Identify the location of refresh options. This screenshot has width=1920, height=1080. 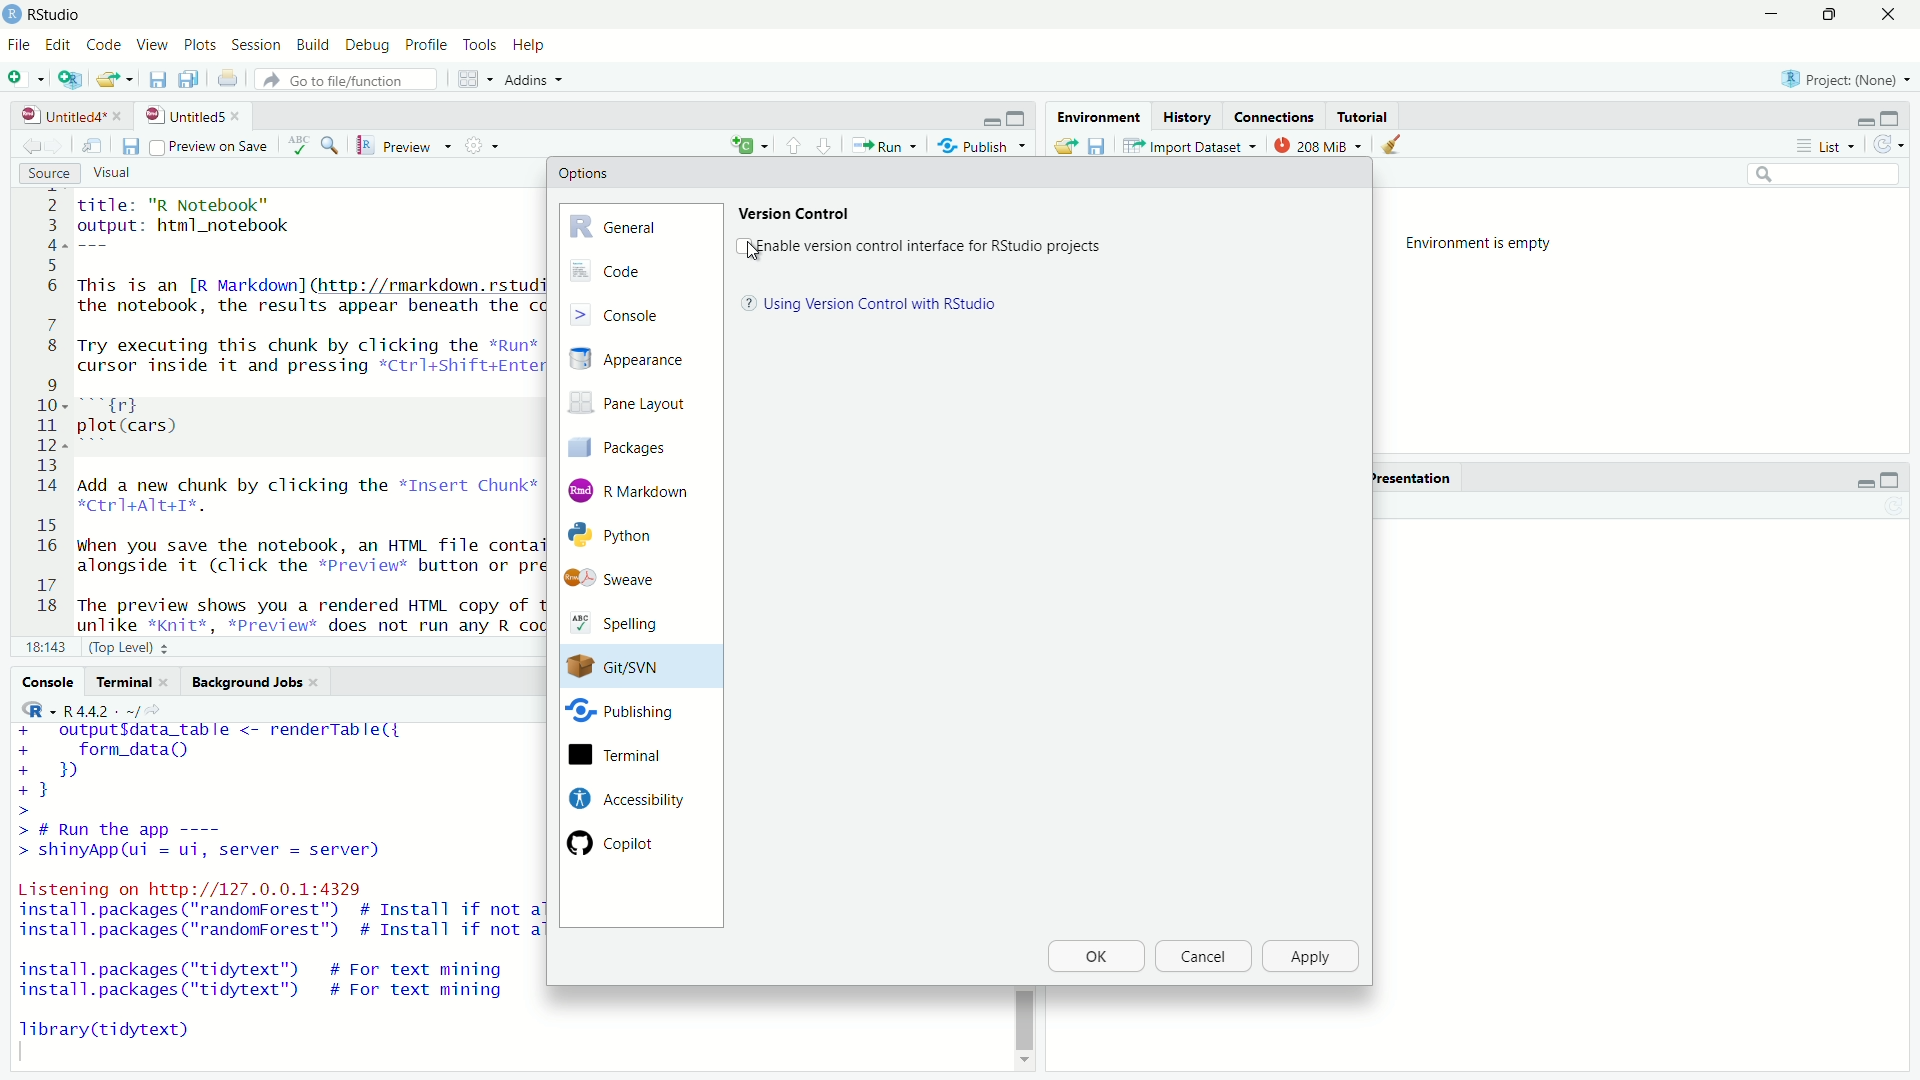
(1890, 145).